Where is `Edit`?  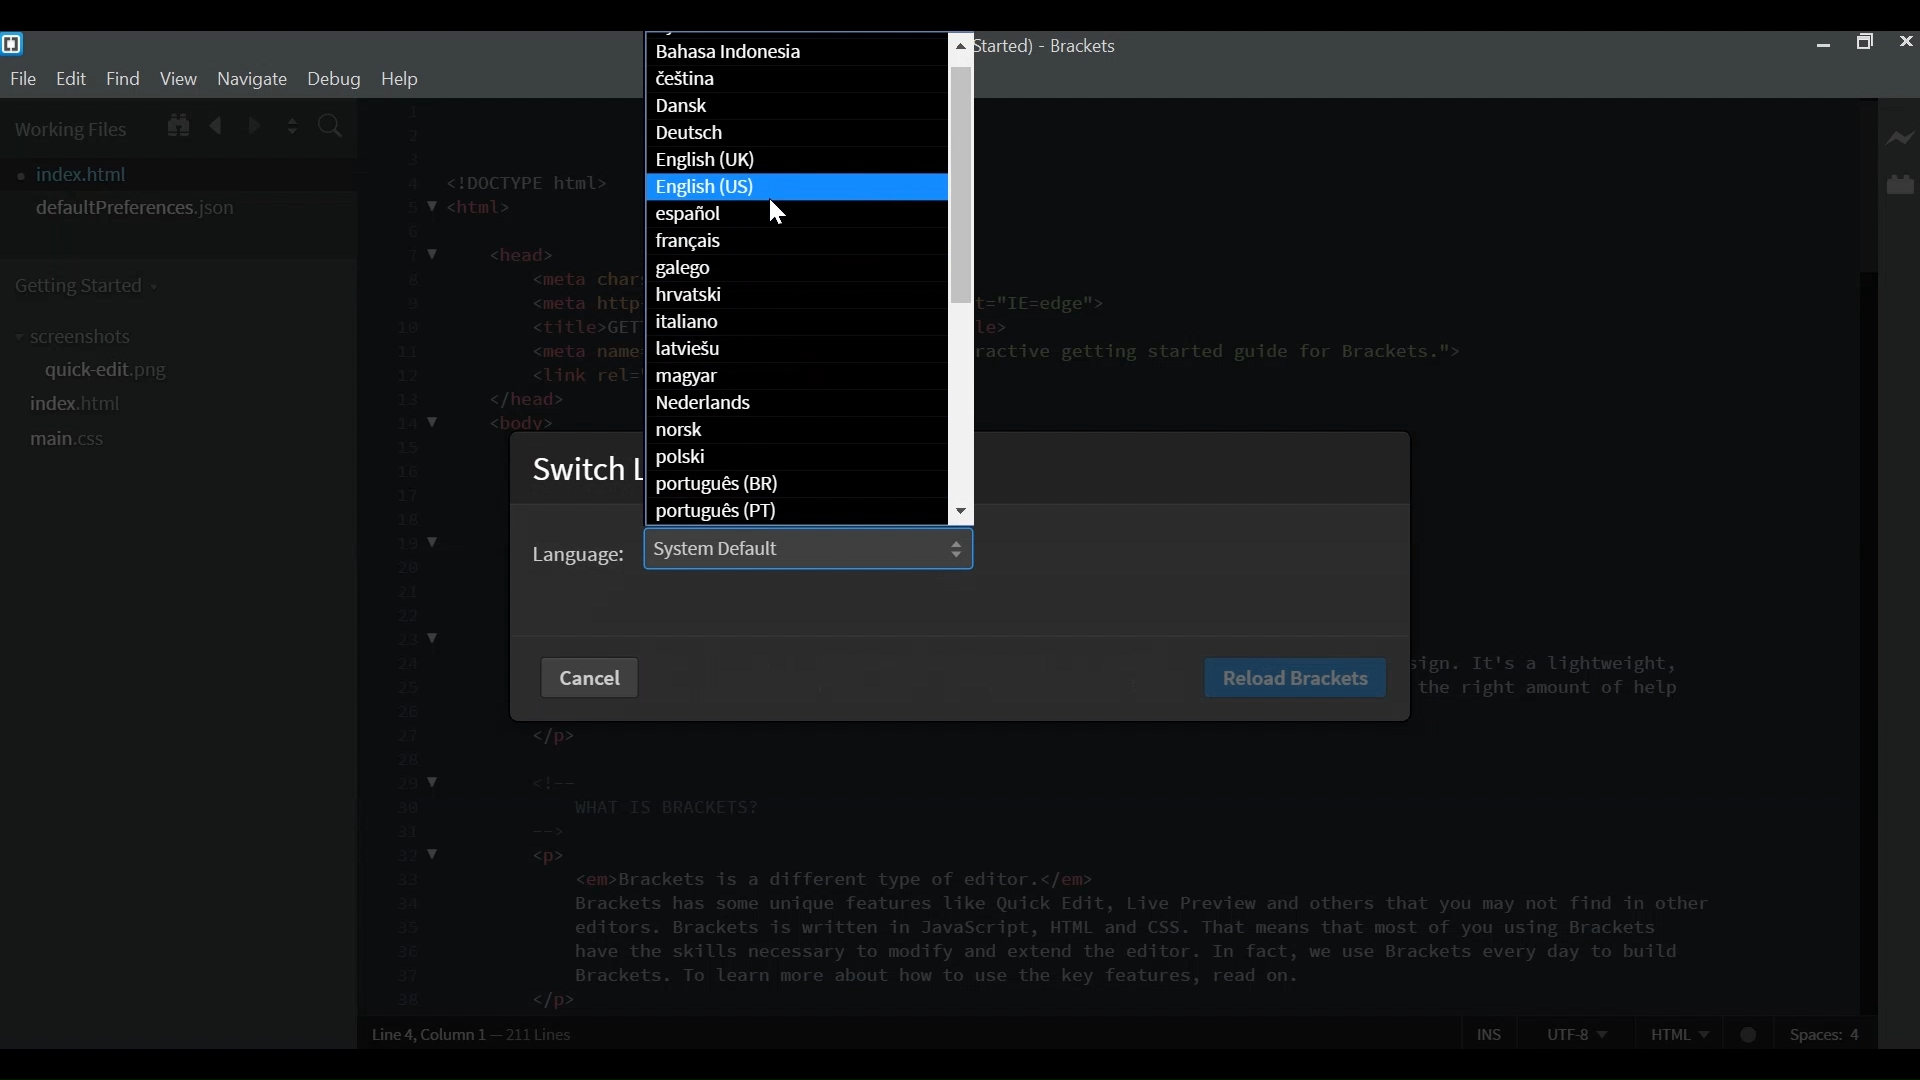
Edit is located at coordinates (70, 79).